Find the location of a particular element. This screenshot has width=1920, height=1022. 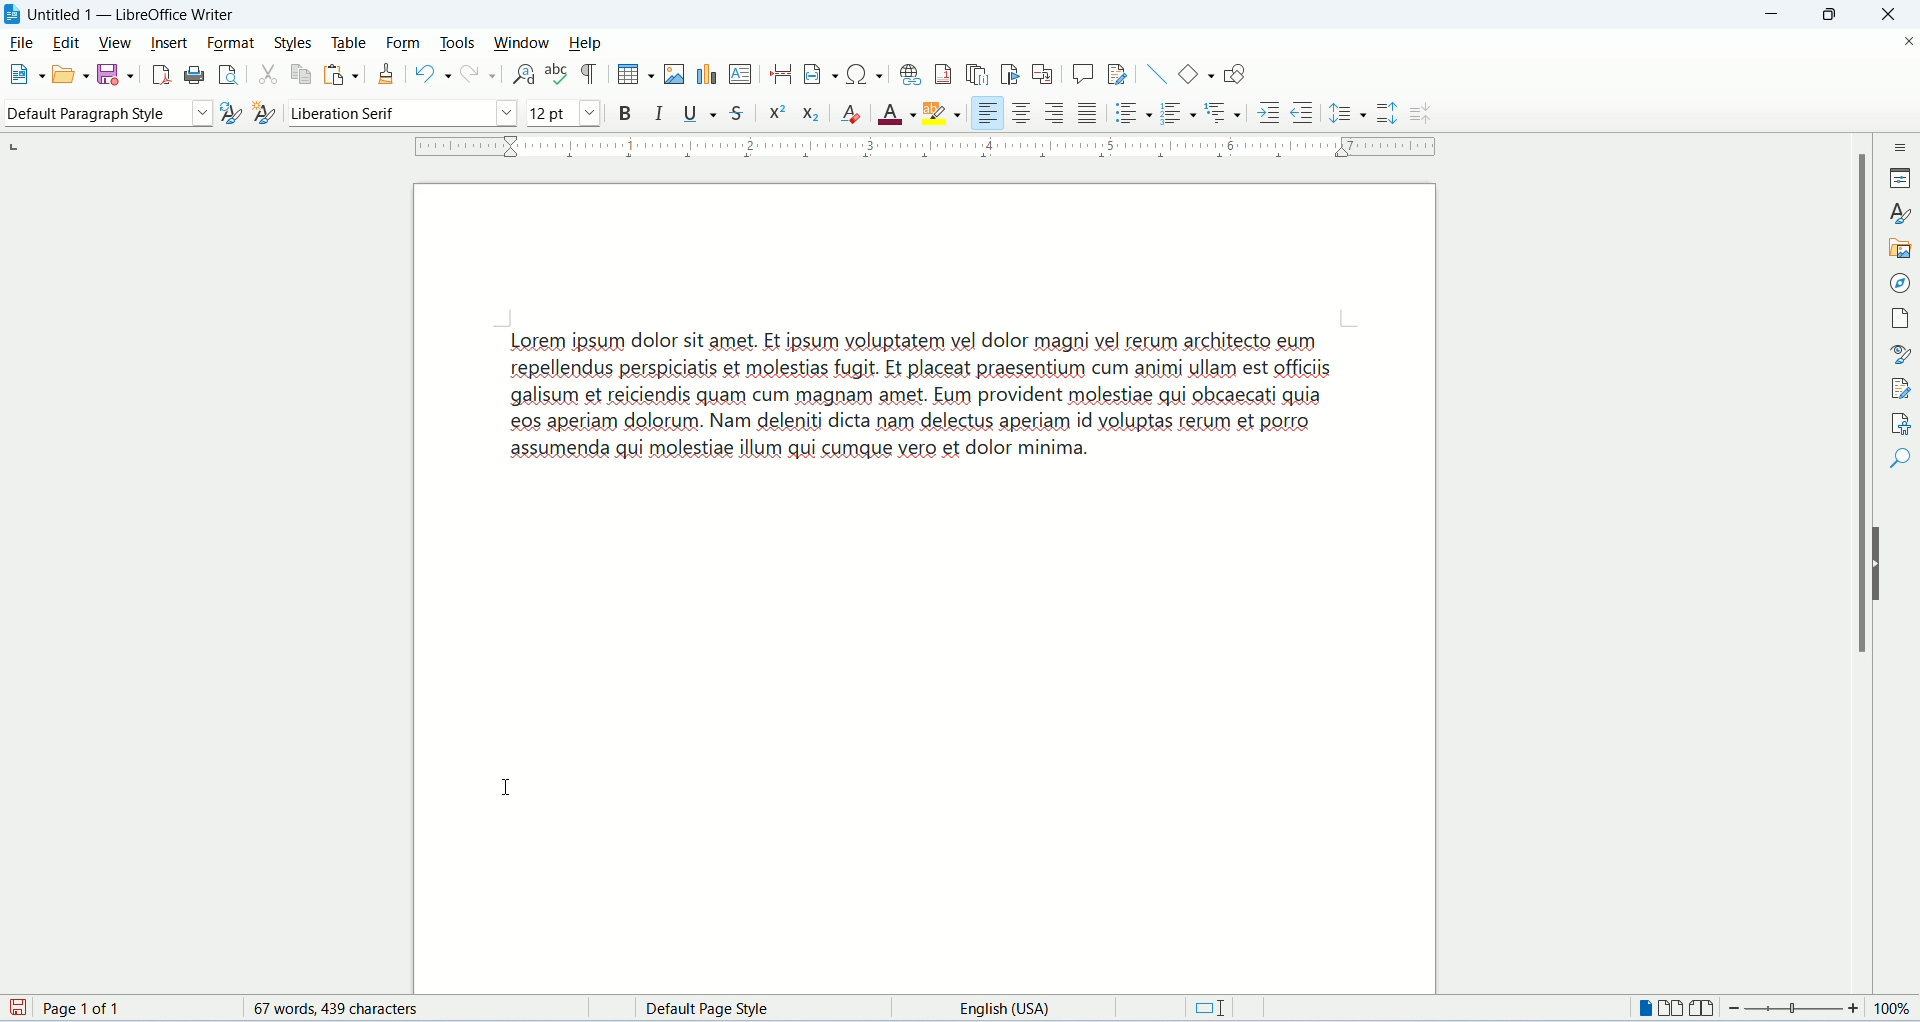

insert bookmark is located at coordinates (1009, 76).